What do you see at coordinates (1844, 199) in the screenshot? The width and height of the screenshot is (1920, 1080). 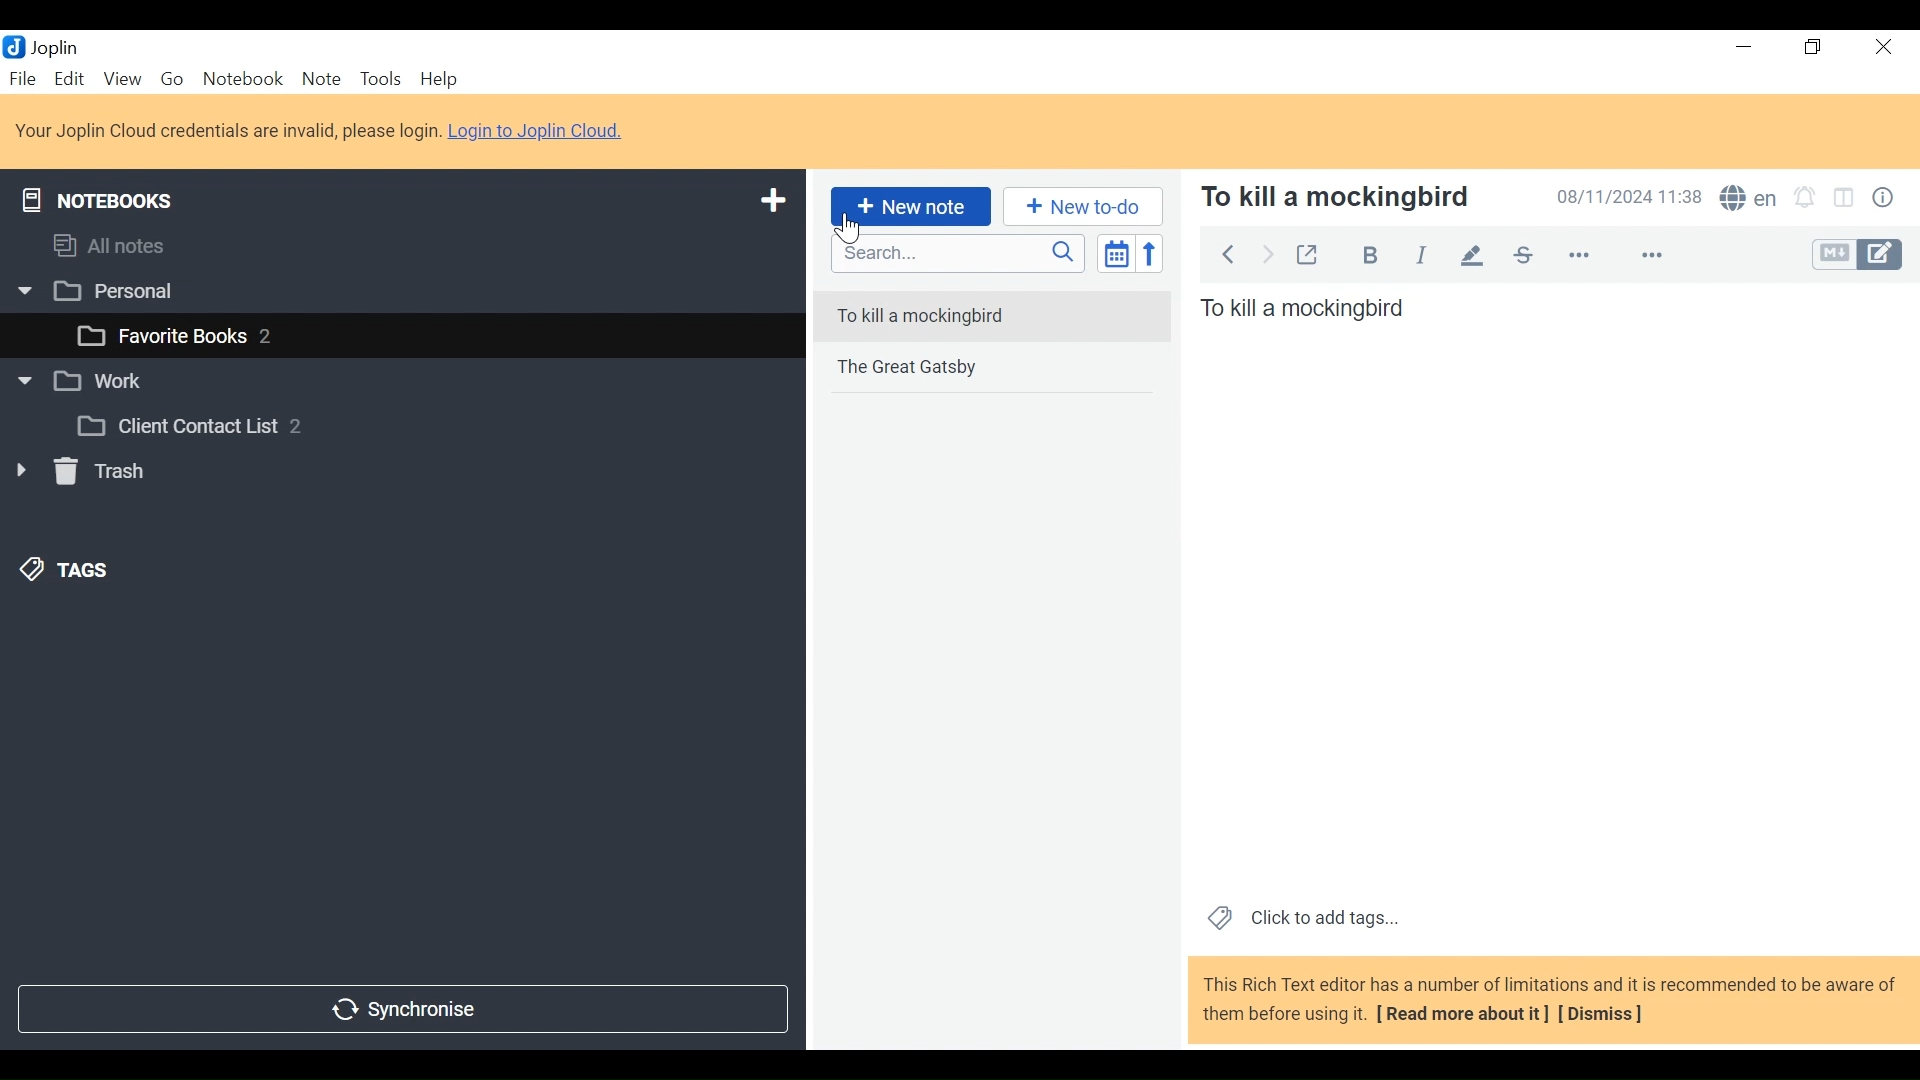 I see `Toggle display layout` at bounding box center [1844, 199].